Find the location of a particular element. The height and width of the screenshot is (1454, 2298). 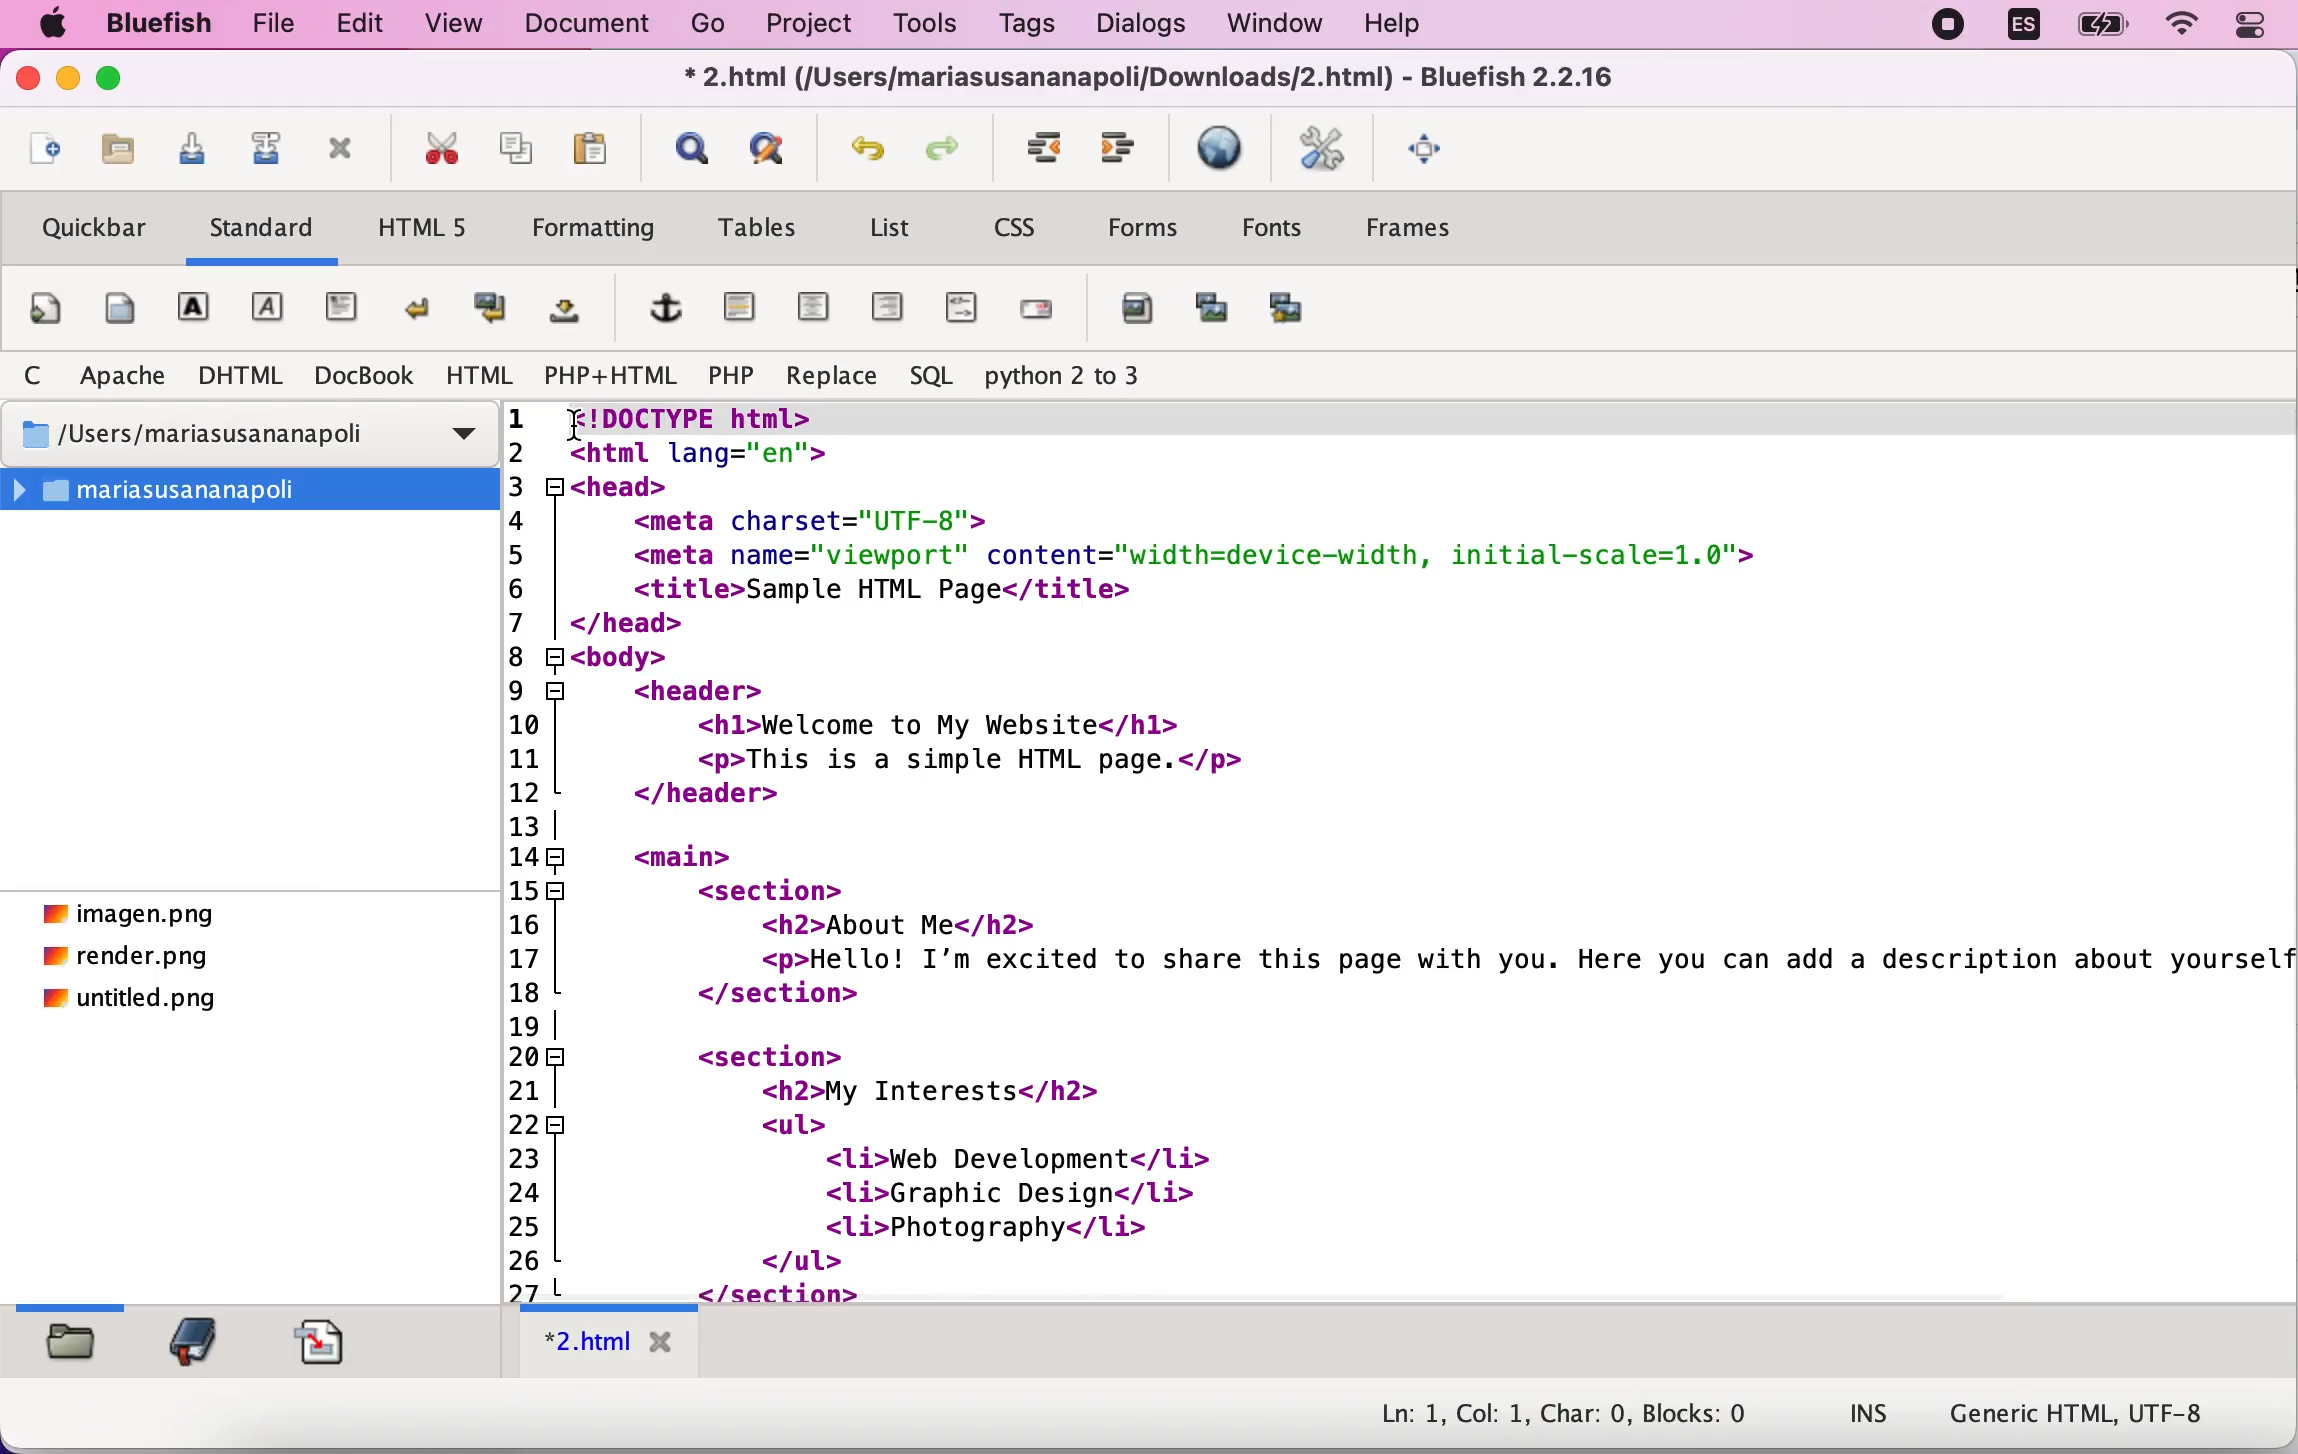

cut is located at coordinates (436, 146).